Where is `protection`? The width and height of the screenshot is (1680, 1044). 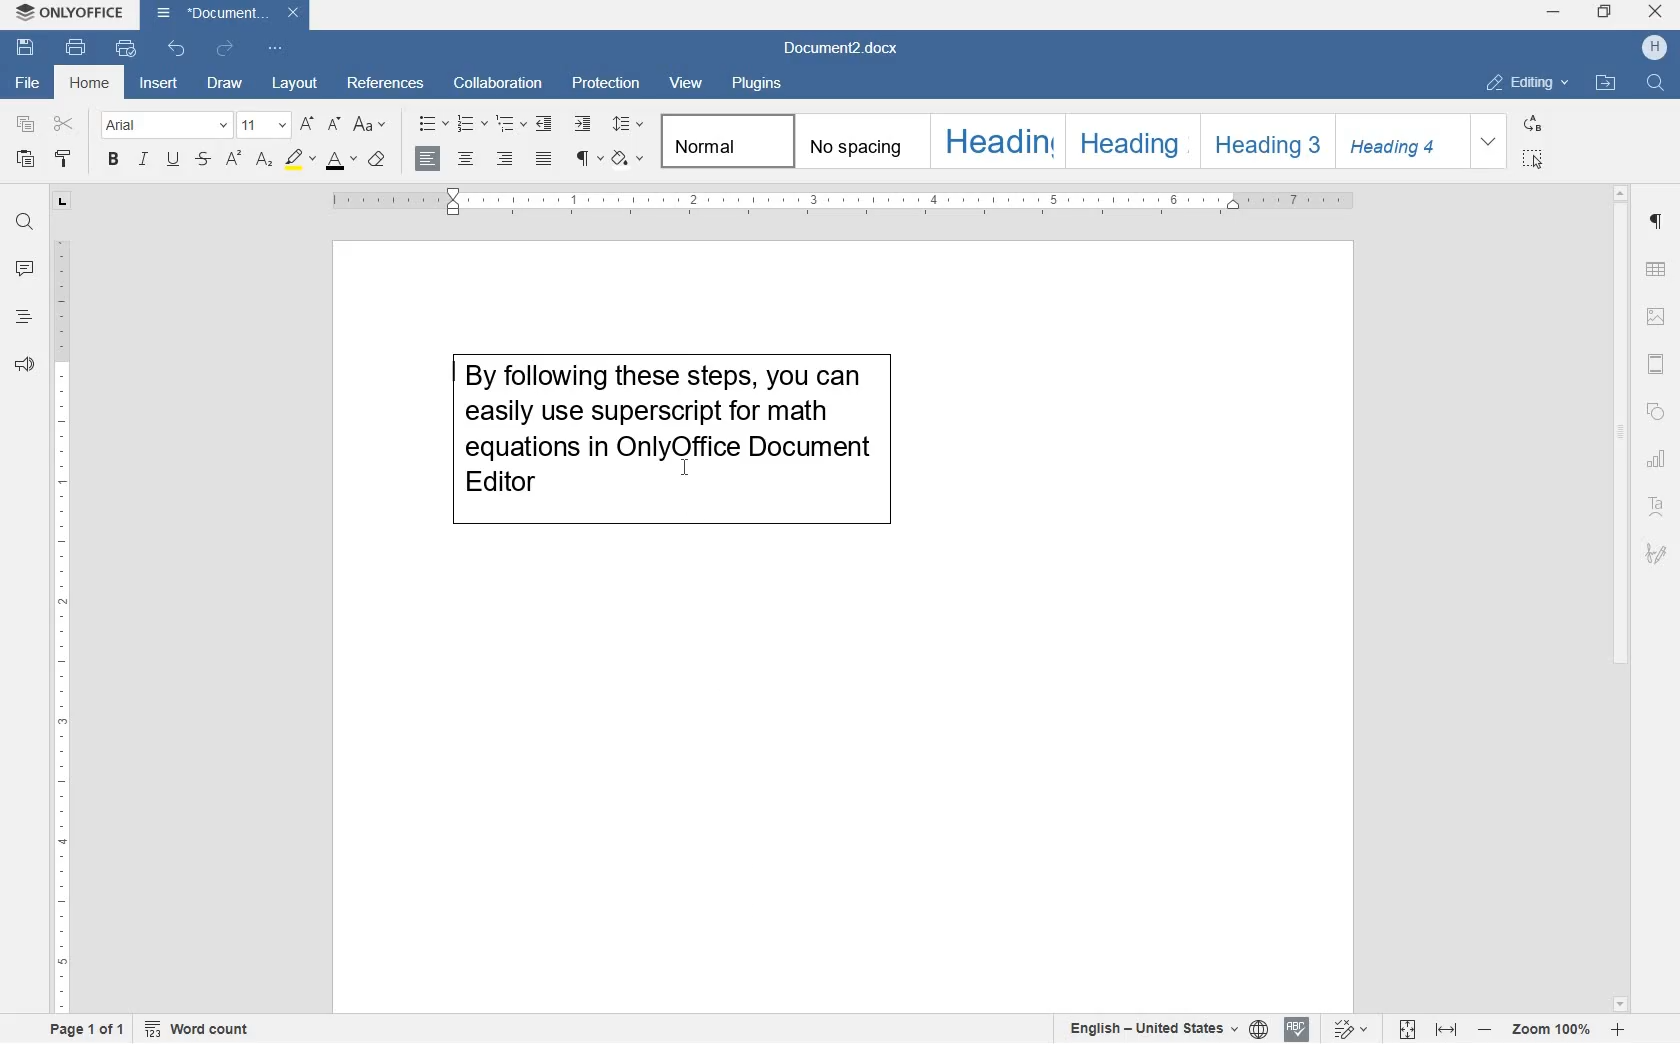 protection is located at coordinates (607, 81).